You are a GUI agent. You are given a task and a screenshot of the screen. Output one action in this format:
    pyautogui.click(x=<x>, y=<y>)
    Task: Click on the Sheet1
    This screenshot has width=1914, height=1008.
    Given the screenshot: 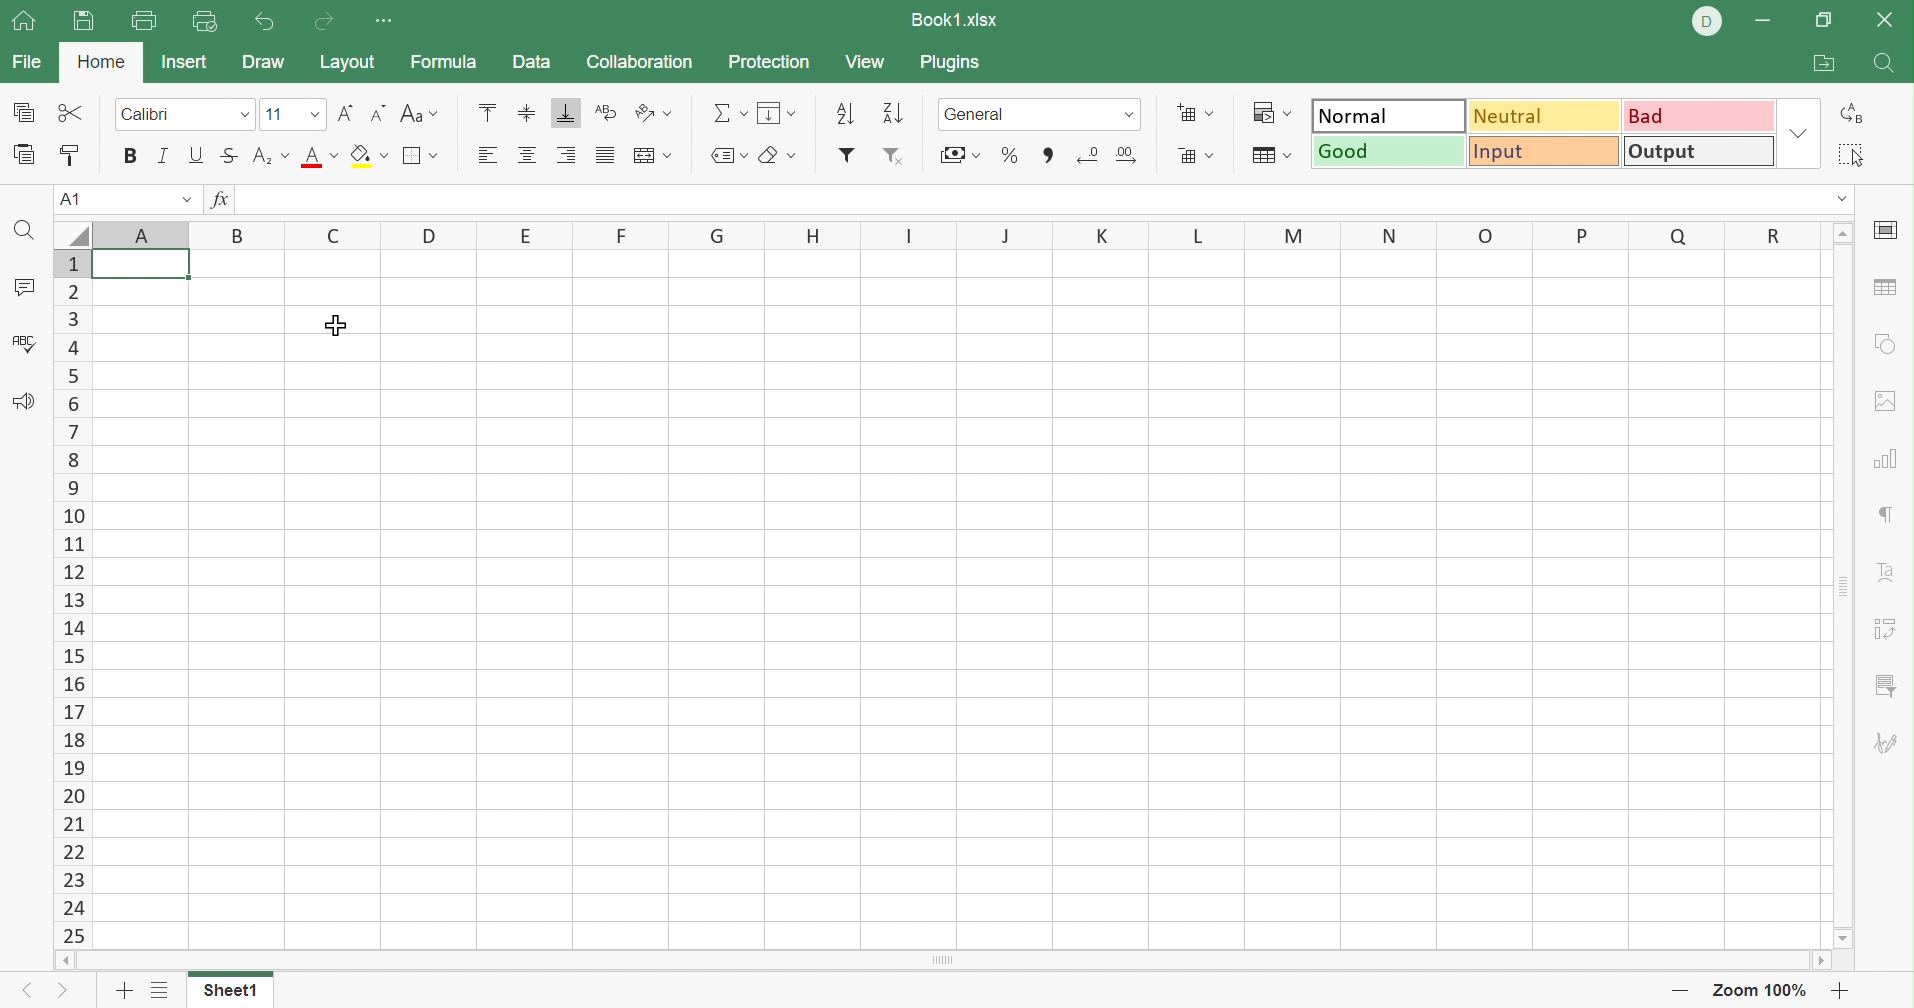 What is the action you would take?
    pyautogui.click(x=230, y=990)
    